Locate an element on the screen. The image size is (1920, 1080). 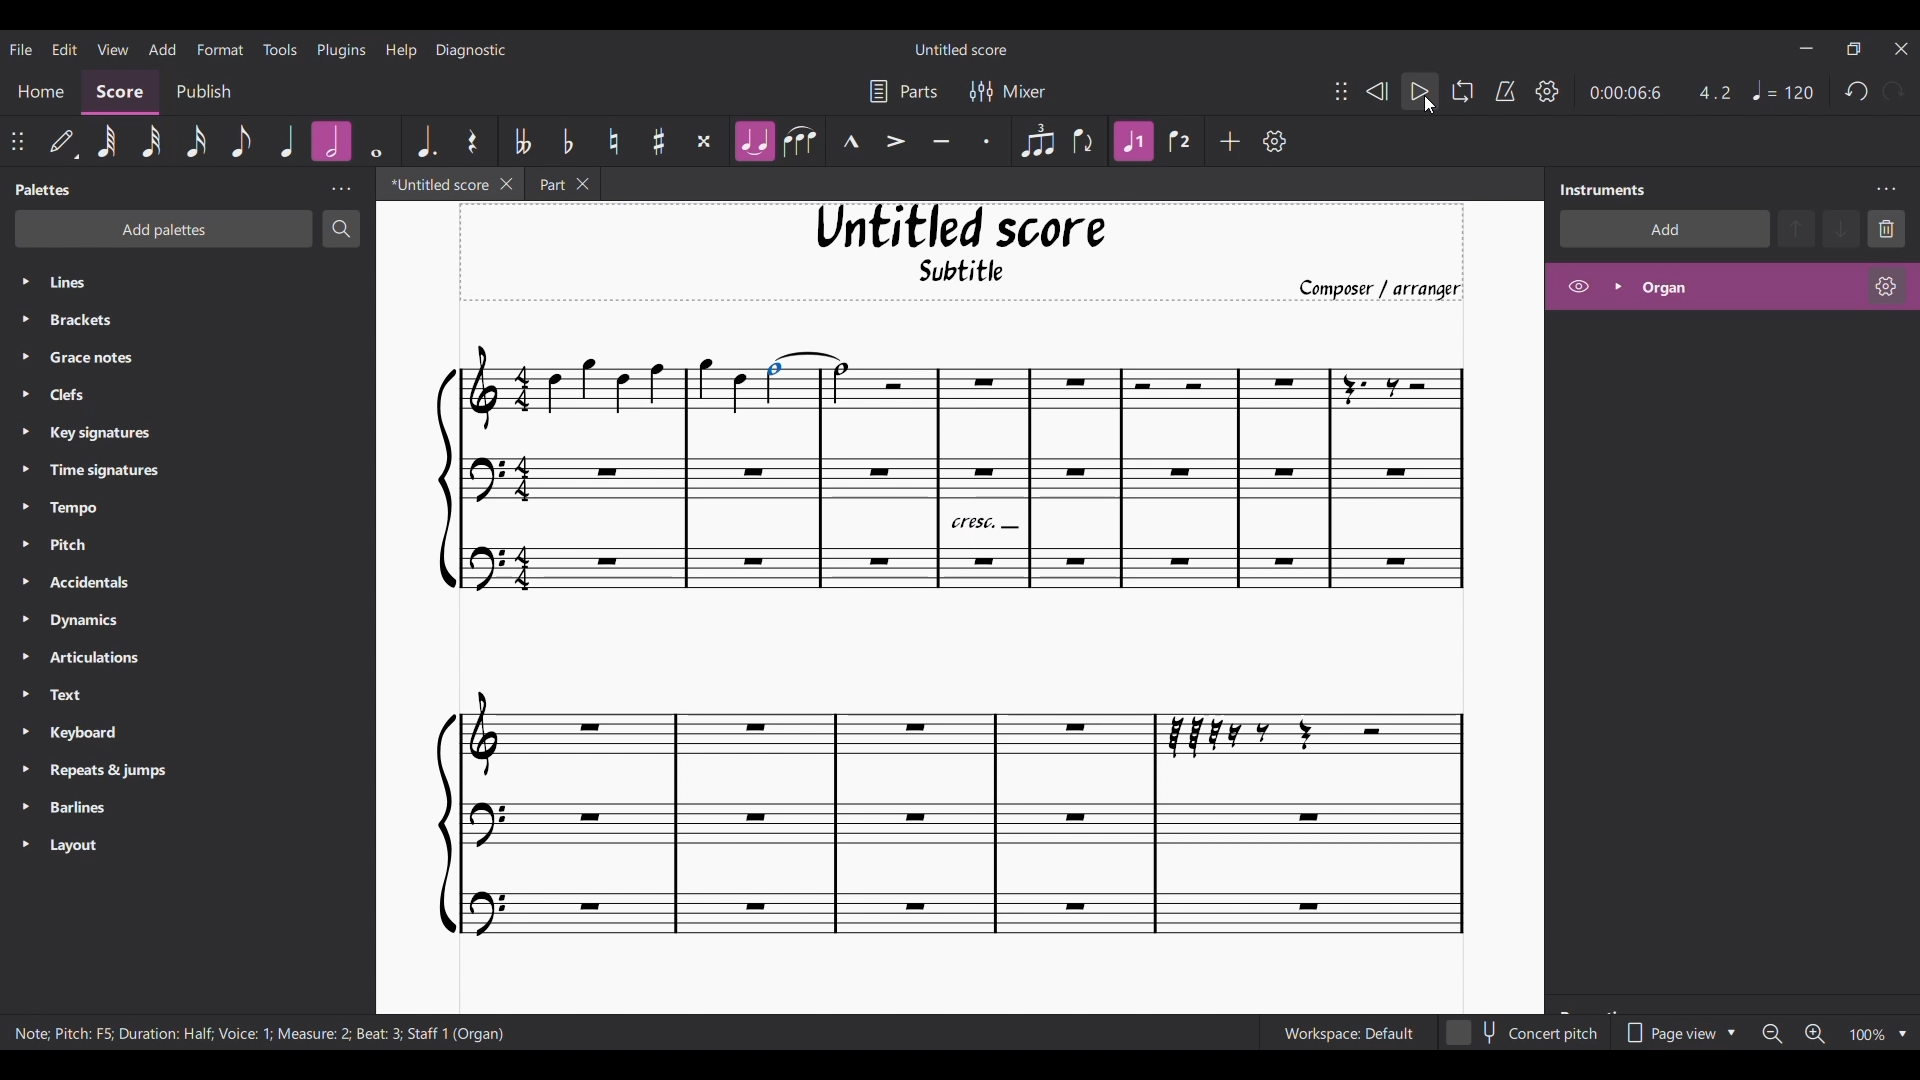
Whole note is located at coordinates (377, 142).